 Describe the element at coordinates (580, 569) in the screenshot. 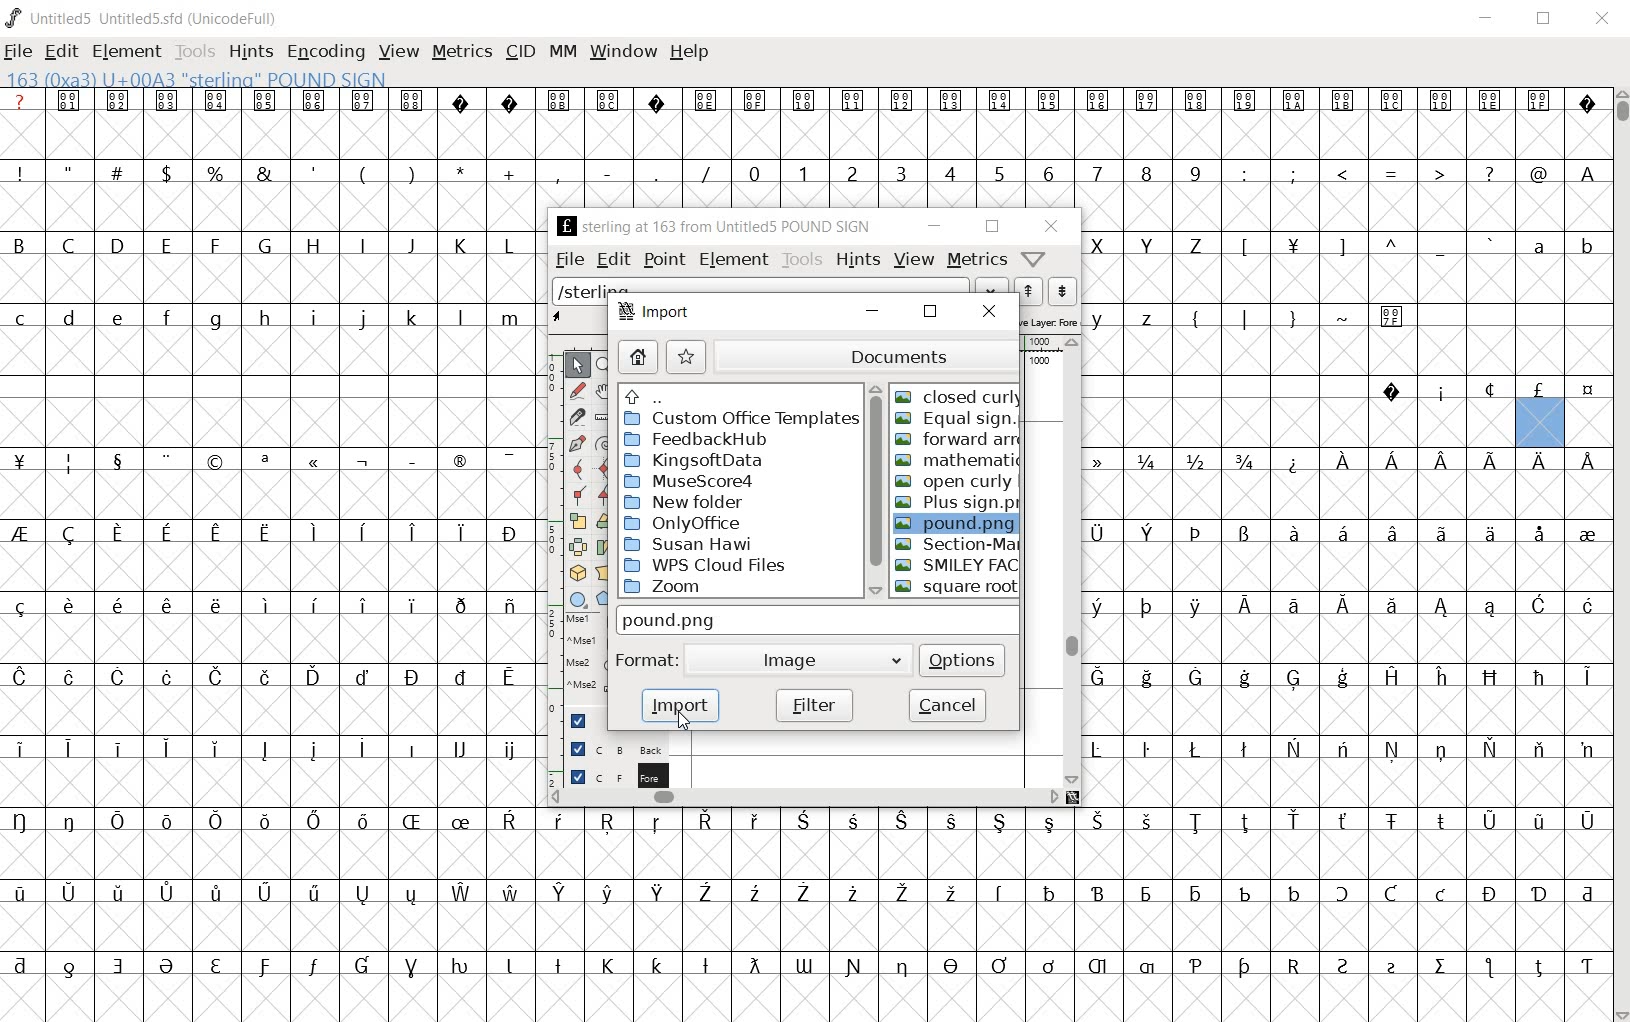

I see `3D rotate` at that location.